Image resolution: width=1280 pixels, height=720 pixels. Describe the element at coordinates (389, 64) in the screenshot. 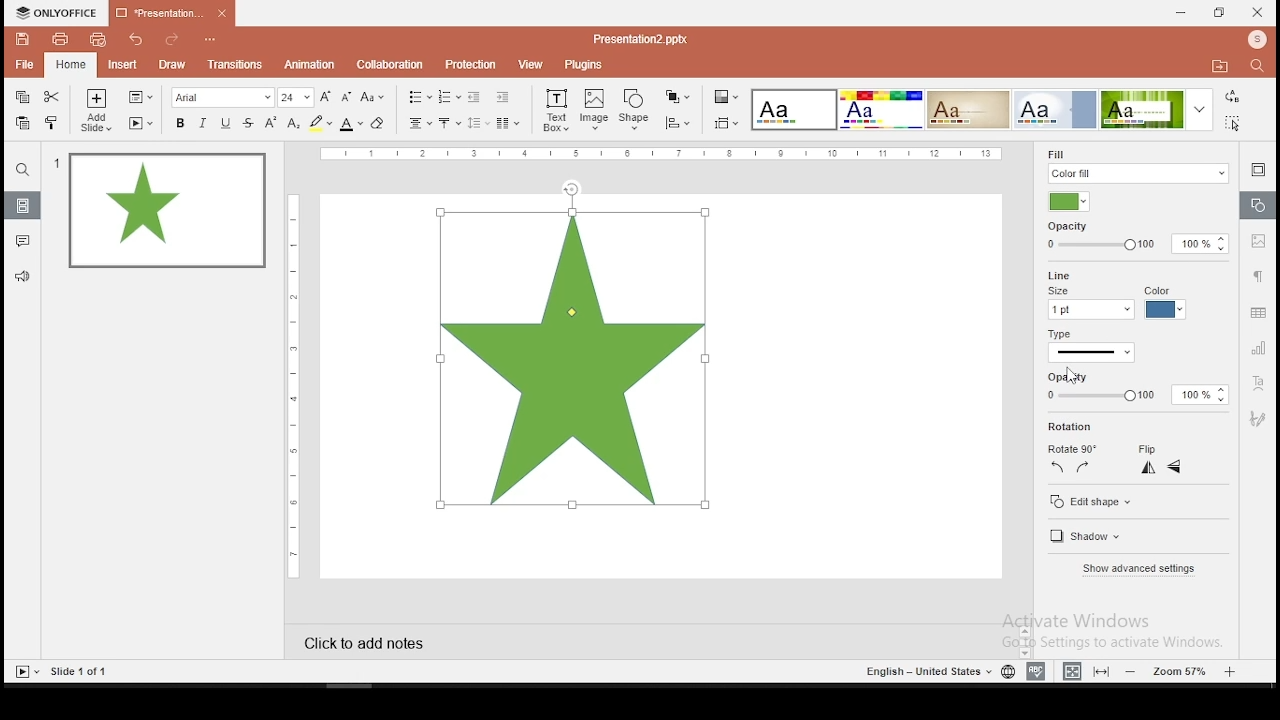

I see `collaboration` at that location.